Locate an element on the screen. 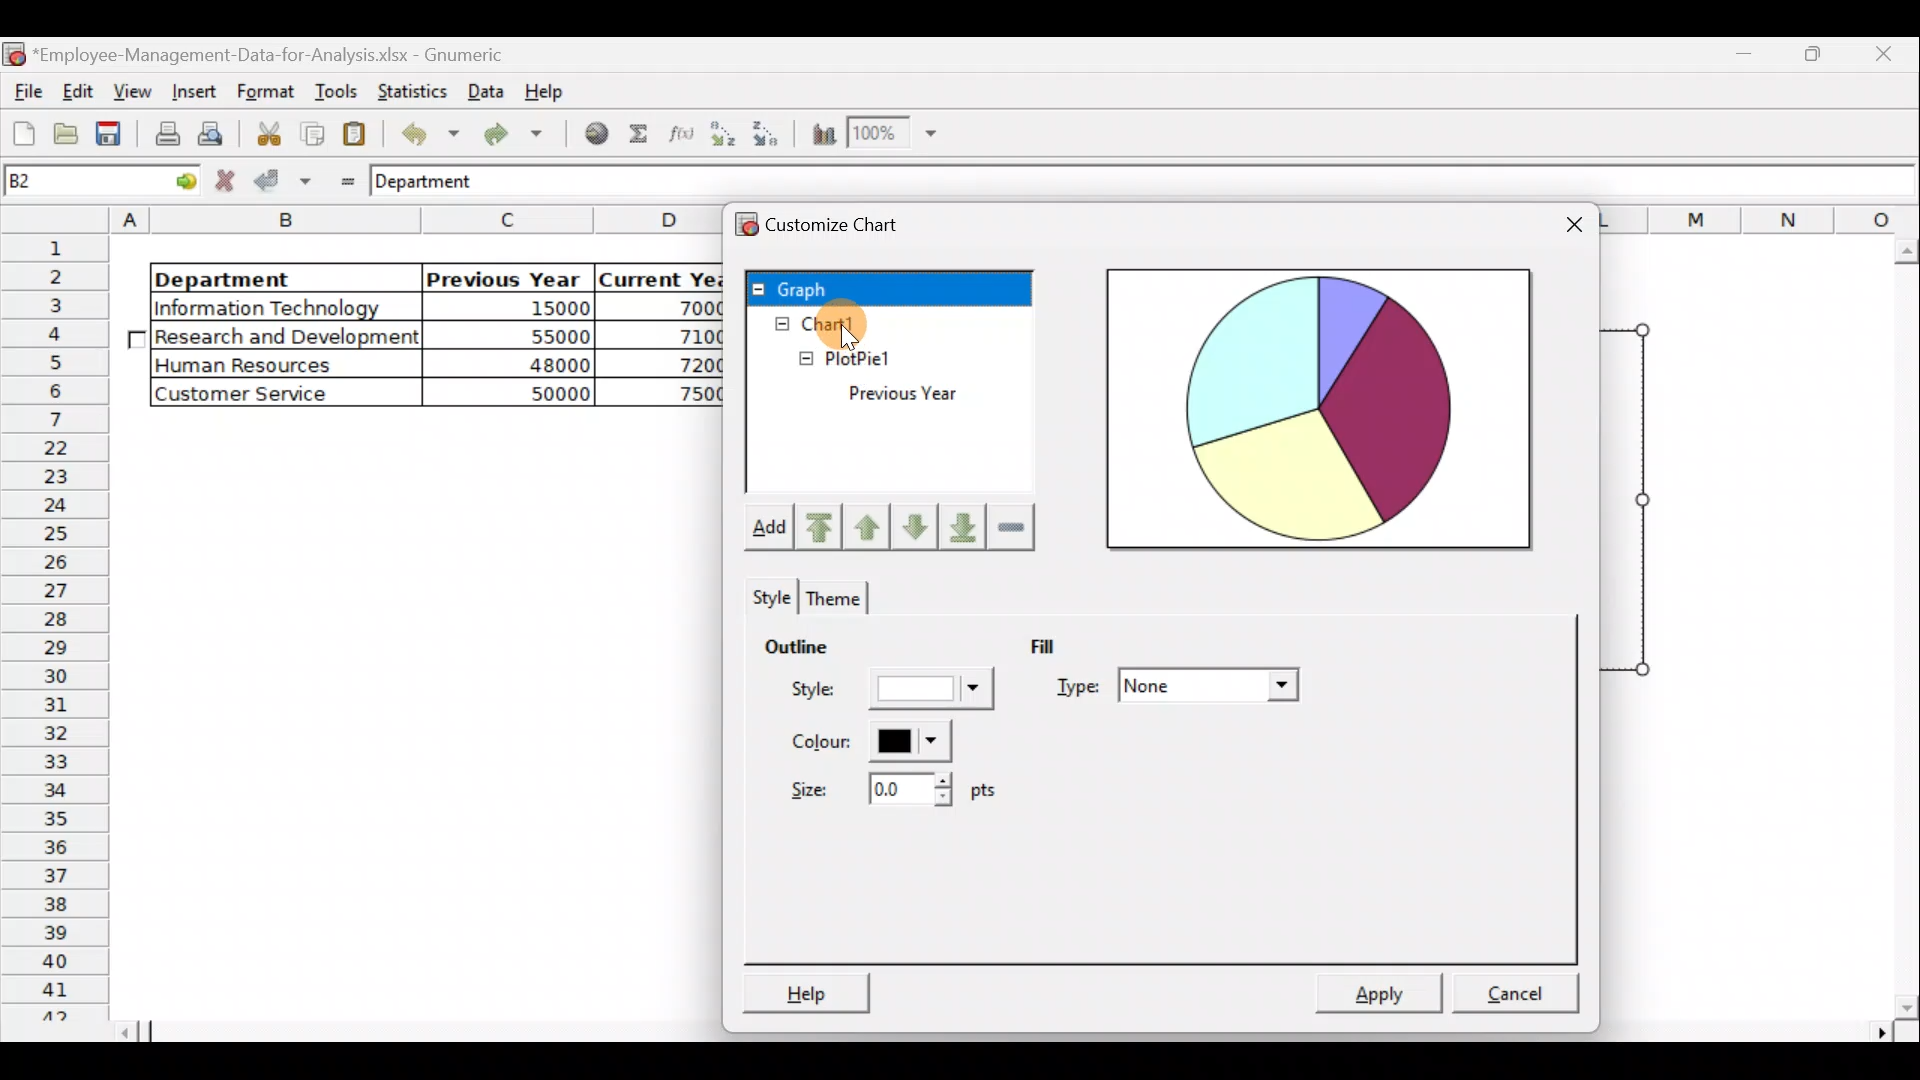 The image size is (1920, 1080). Format is located at coordinates (262, 92).